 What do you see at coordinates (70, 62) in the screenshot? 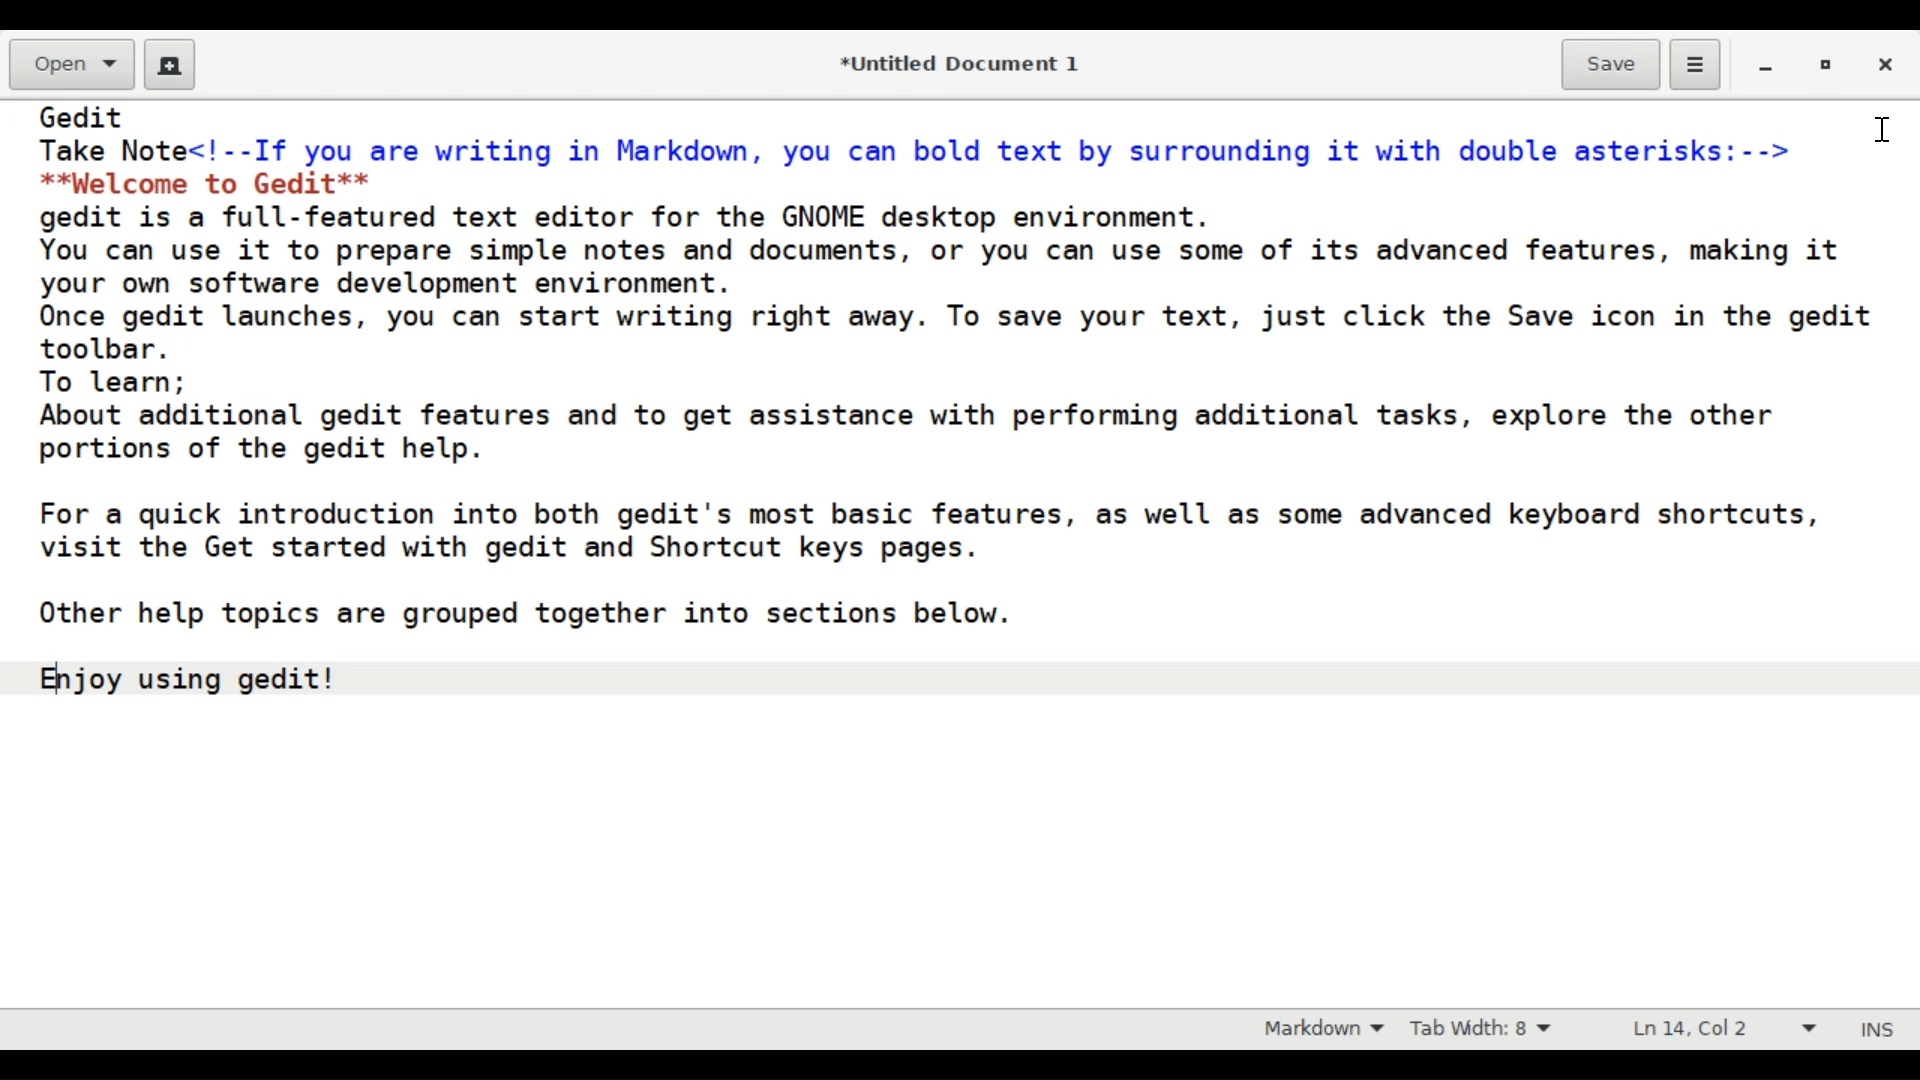
I see `open` at bounding box center [70, 62].